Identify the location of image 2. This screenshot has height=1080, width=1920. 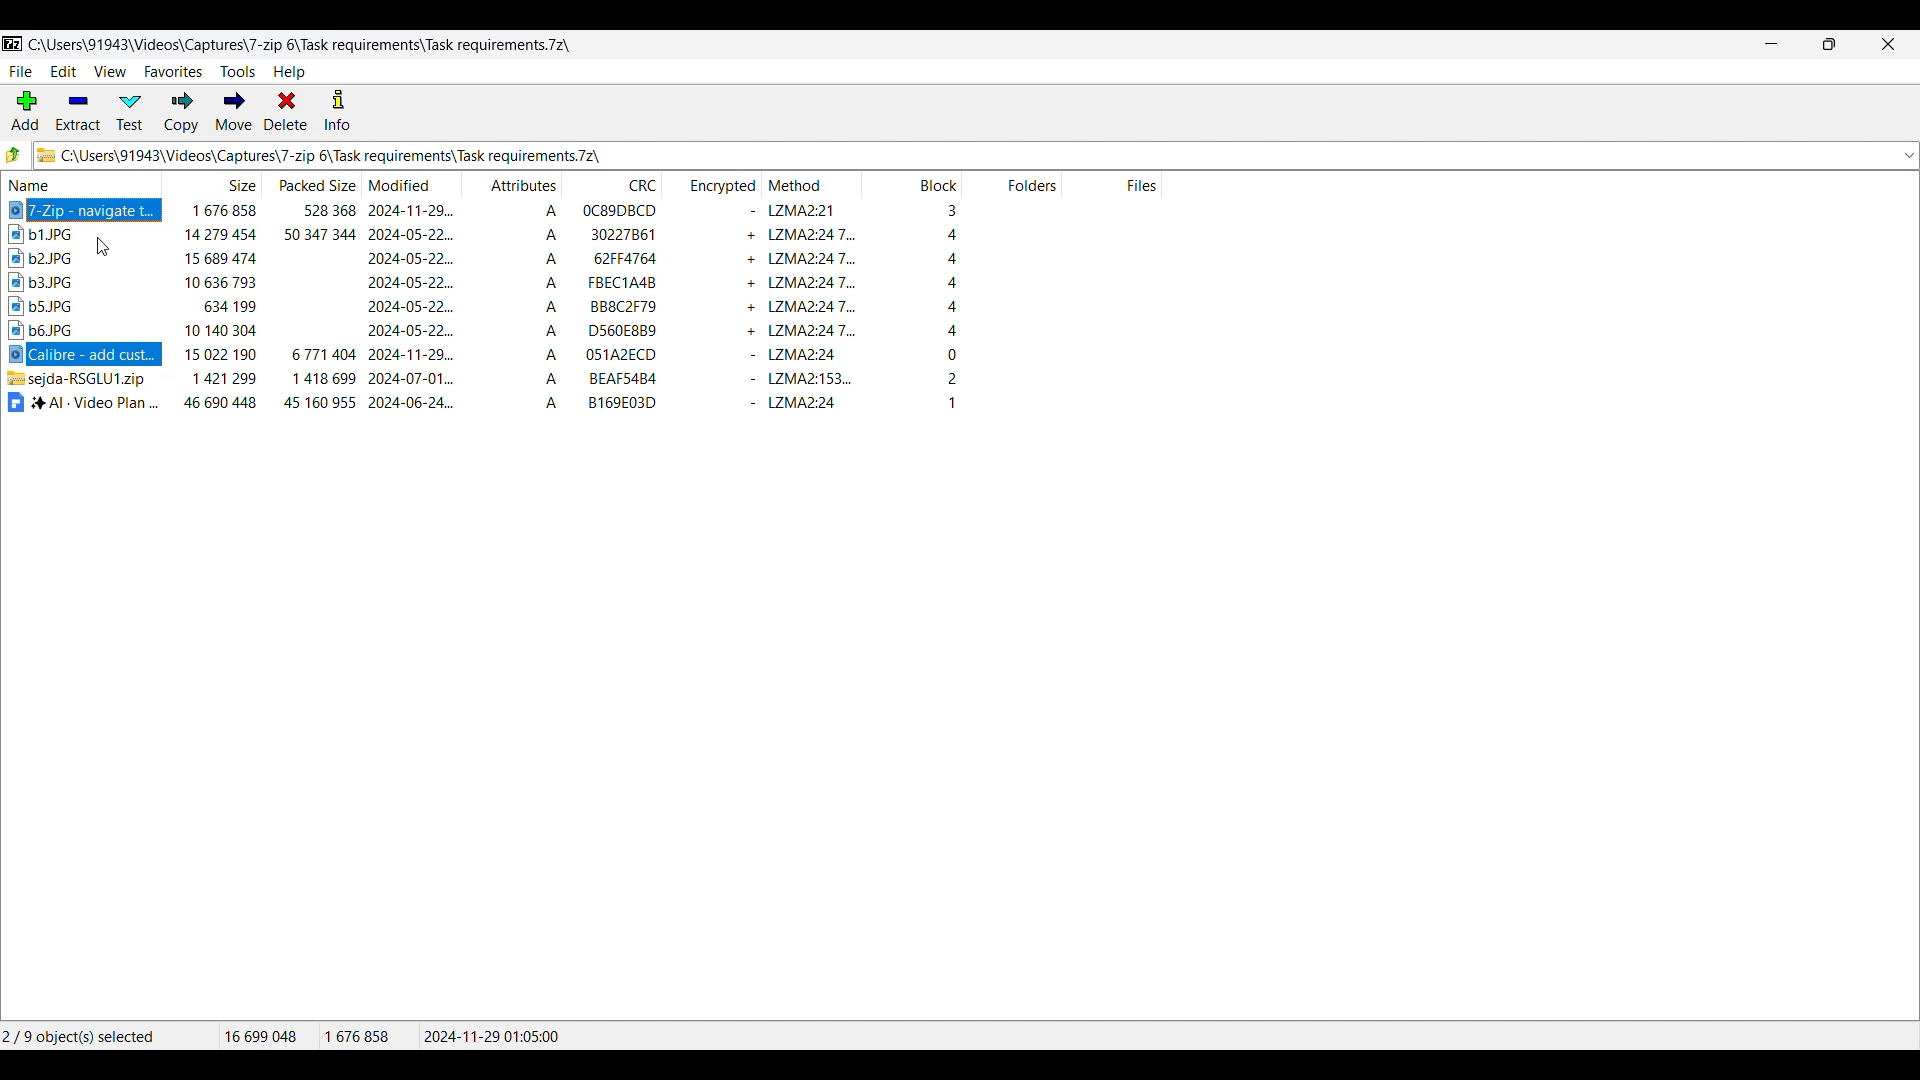
(64, 257).